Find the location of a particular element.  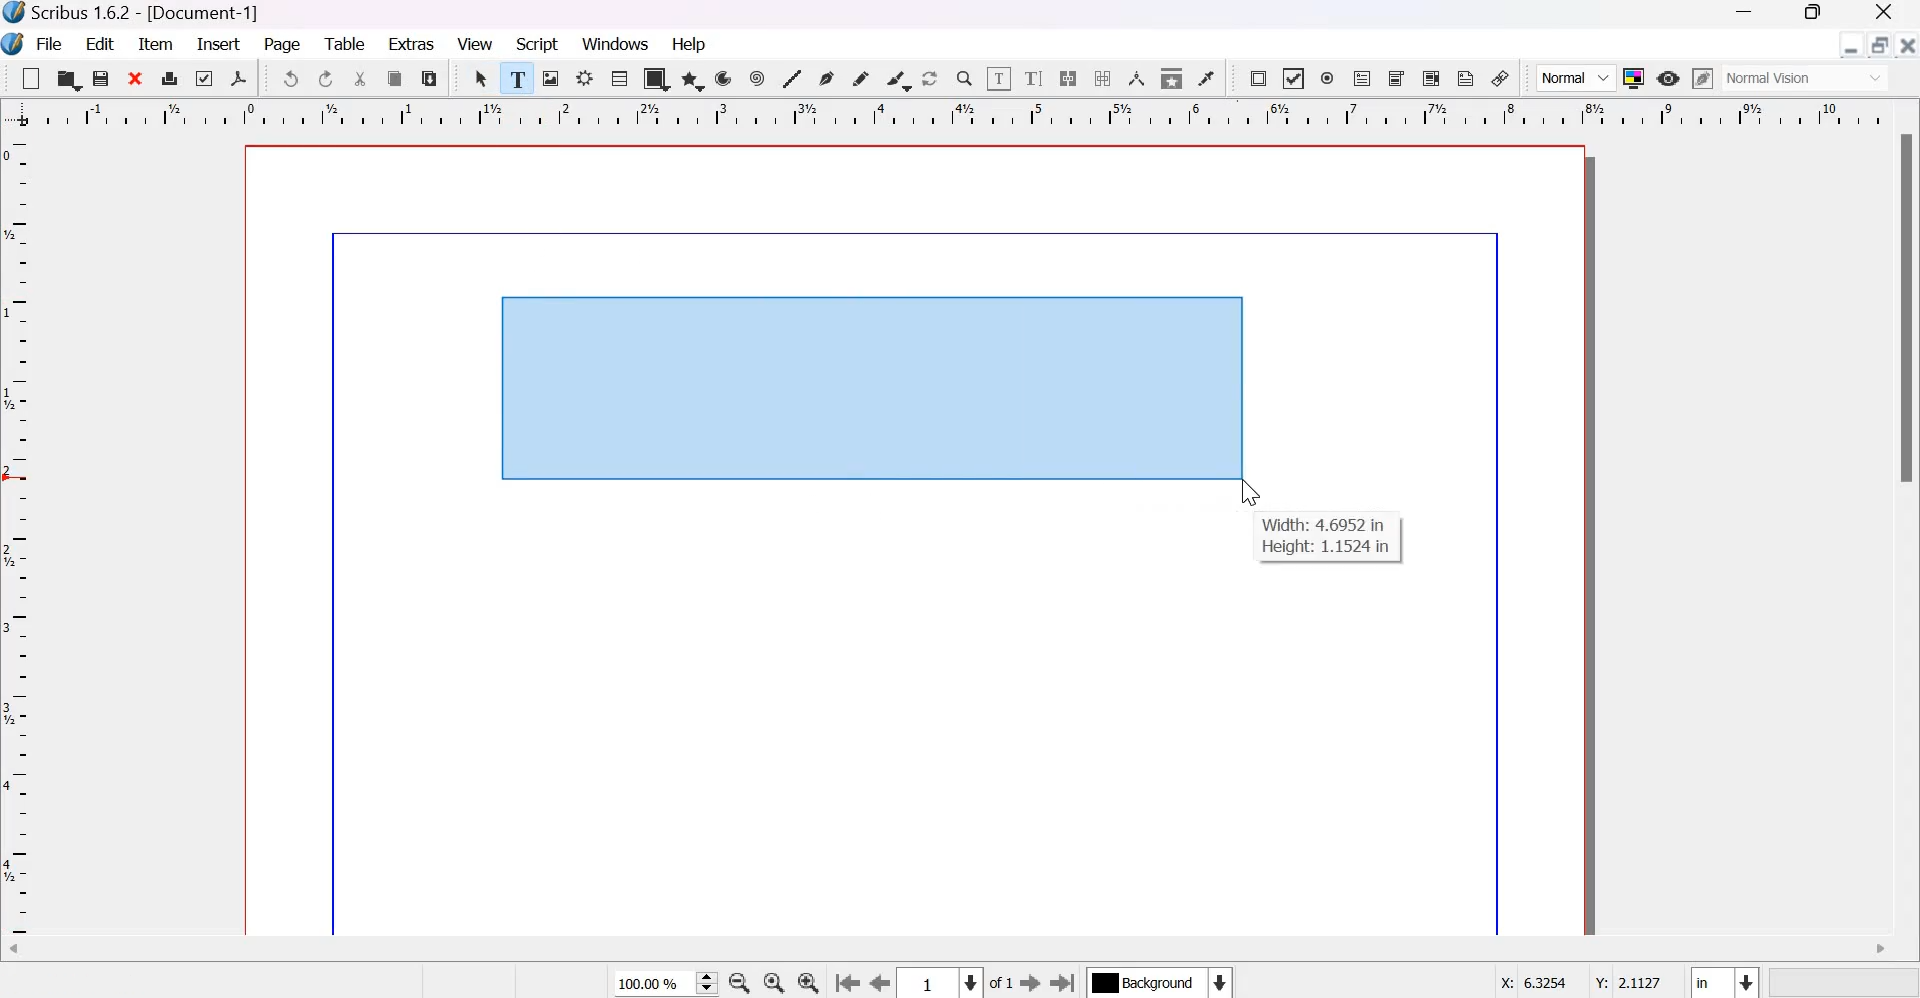

View is located at coordinates (475, 44).